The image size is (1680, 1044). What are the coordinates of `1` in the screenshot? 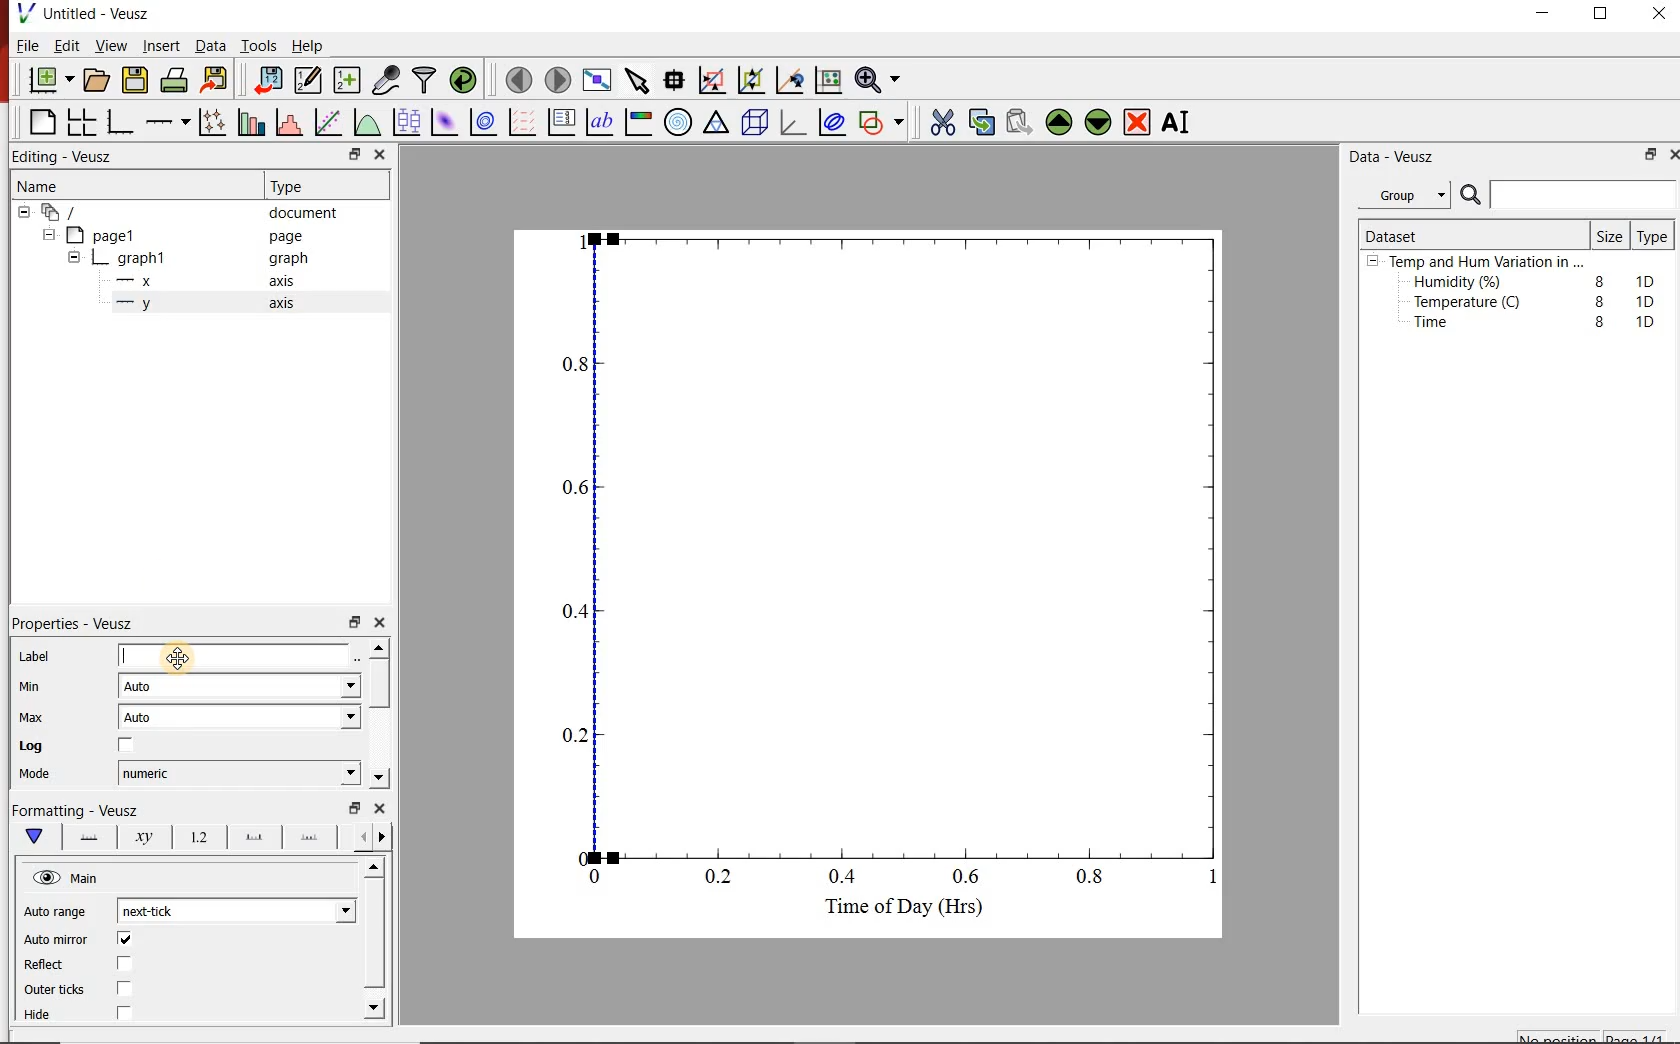 It's located at (1206, 881).